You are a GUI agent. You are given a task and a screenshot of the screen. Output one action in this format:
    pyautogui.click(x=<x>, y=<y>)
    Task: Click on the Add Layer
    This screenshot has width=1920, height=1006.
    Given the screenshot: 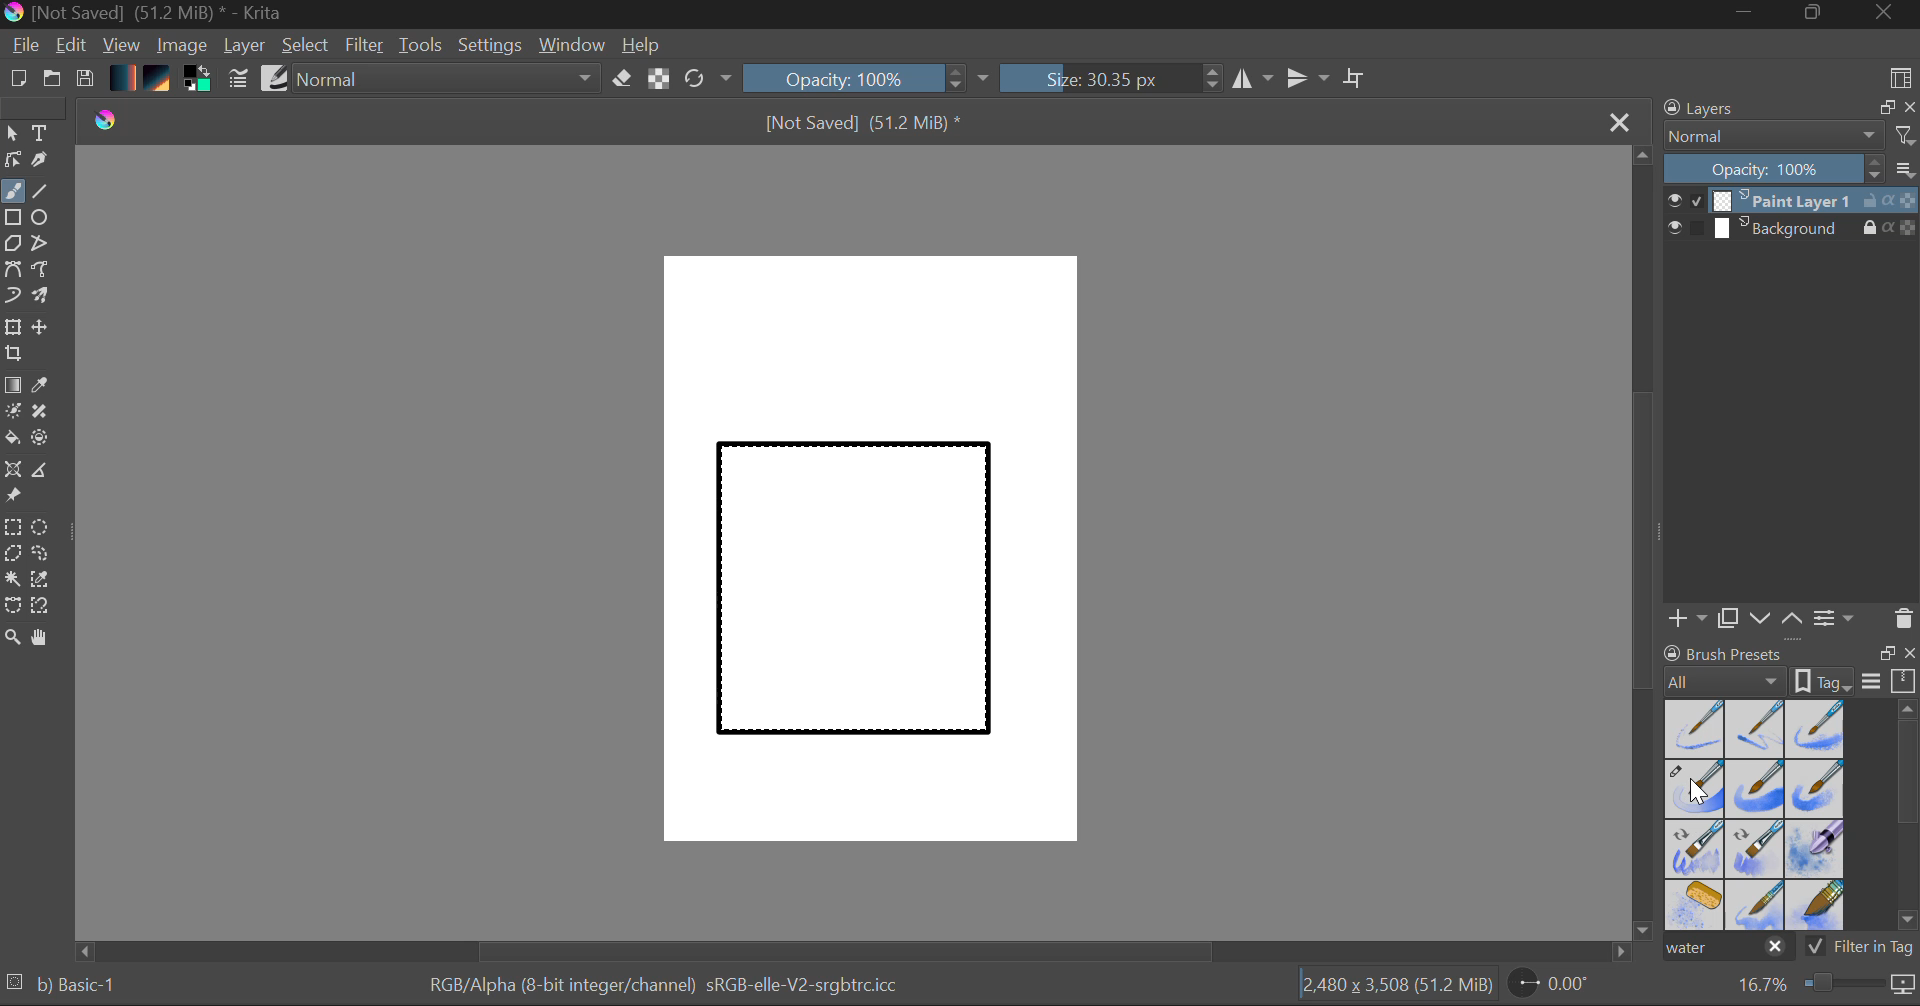 What is the action you would take?
    pyautogui.click(x=1687, y=618)
    